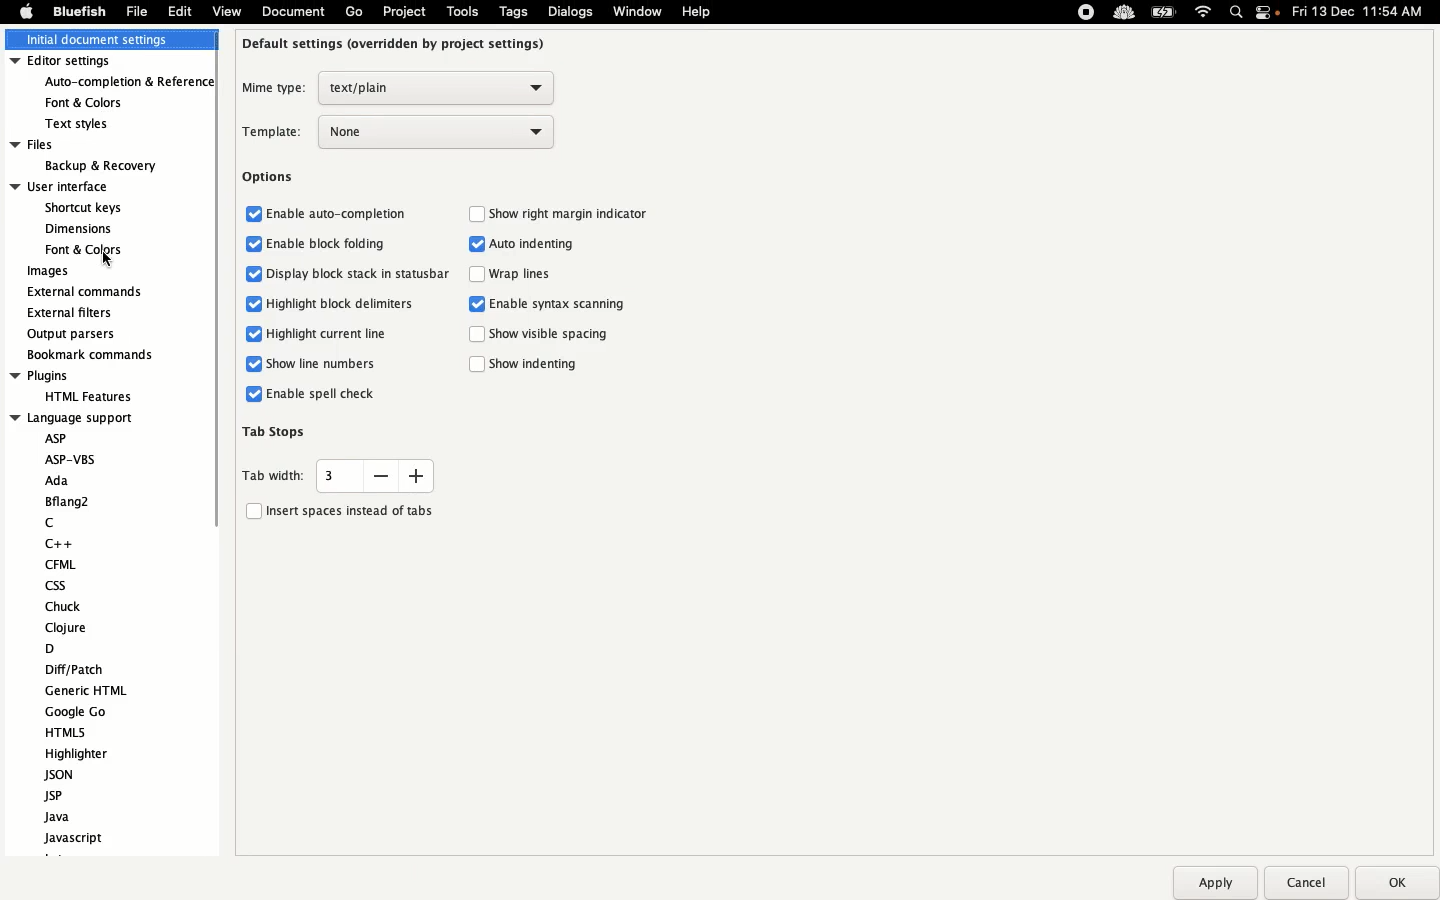 The image size is (1440, 900). What do you see at coordinates (137, 11) in the screenshot?
I see `File` at bounding box center [137, 11].